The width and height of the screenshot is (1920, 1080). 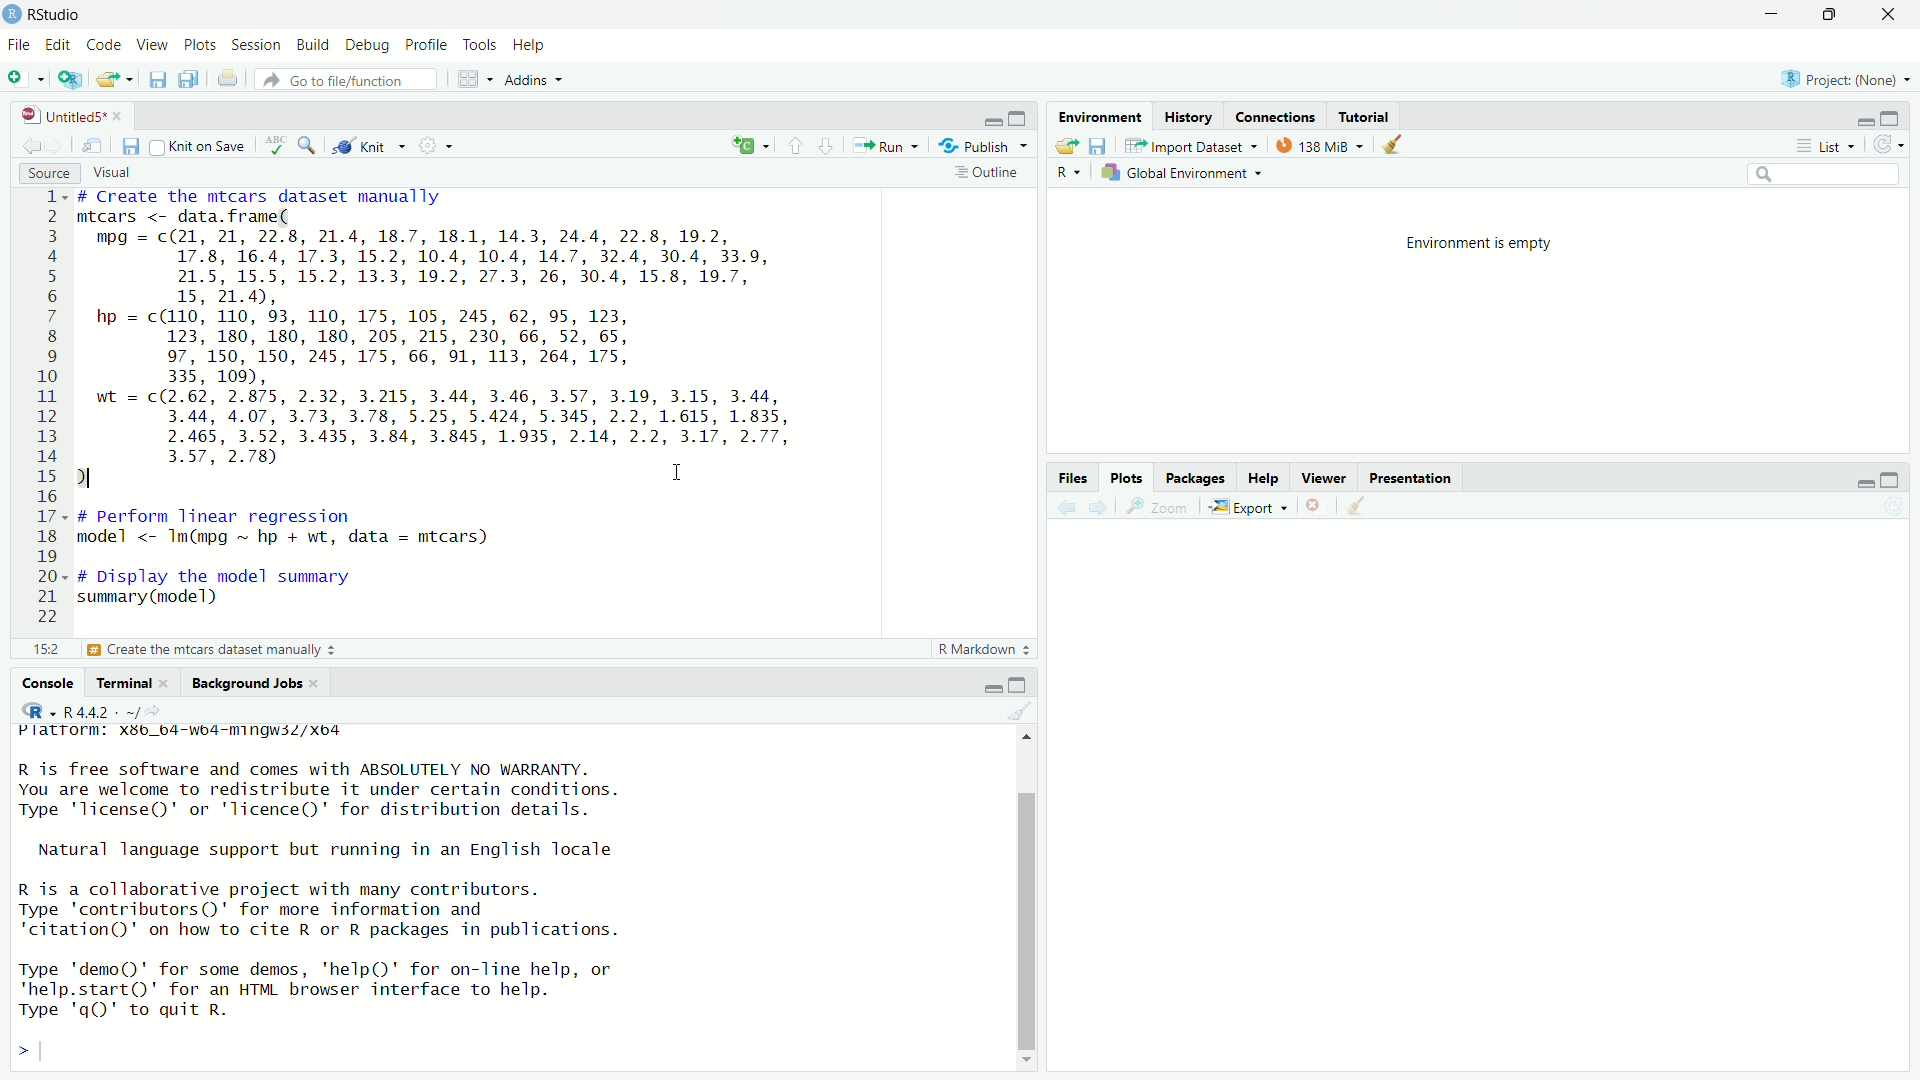 What do you see at coordinates (112, 171) in the screenshot?
I see `visual` at bounding box center [112, 171].